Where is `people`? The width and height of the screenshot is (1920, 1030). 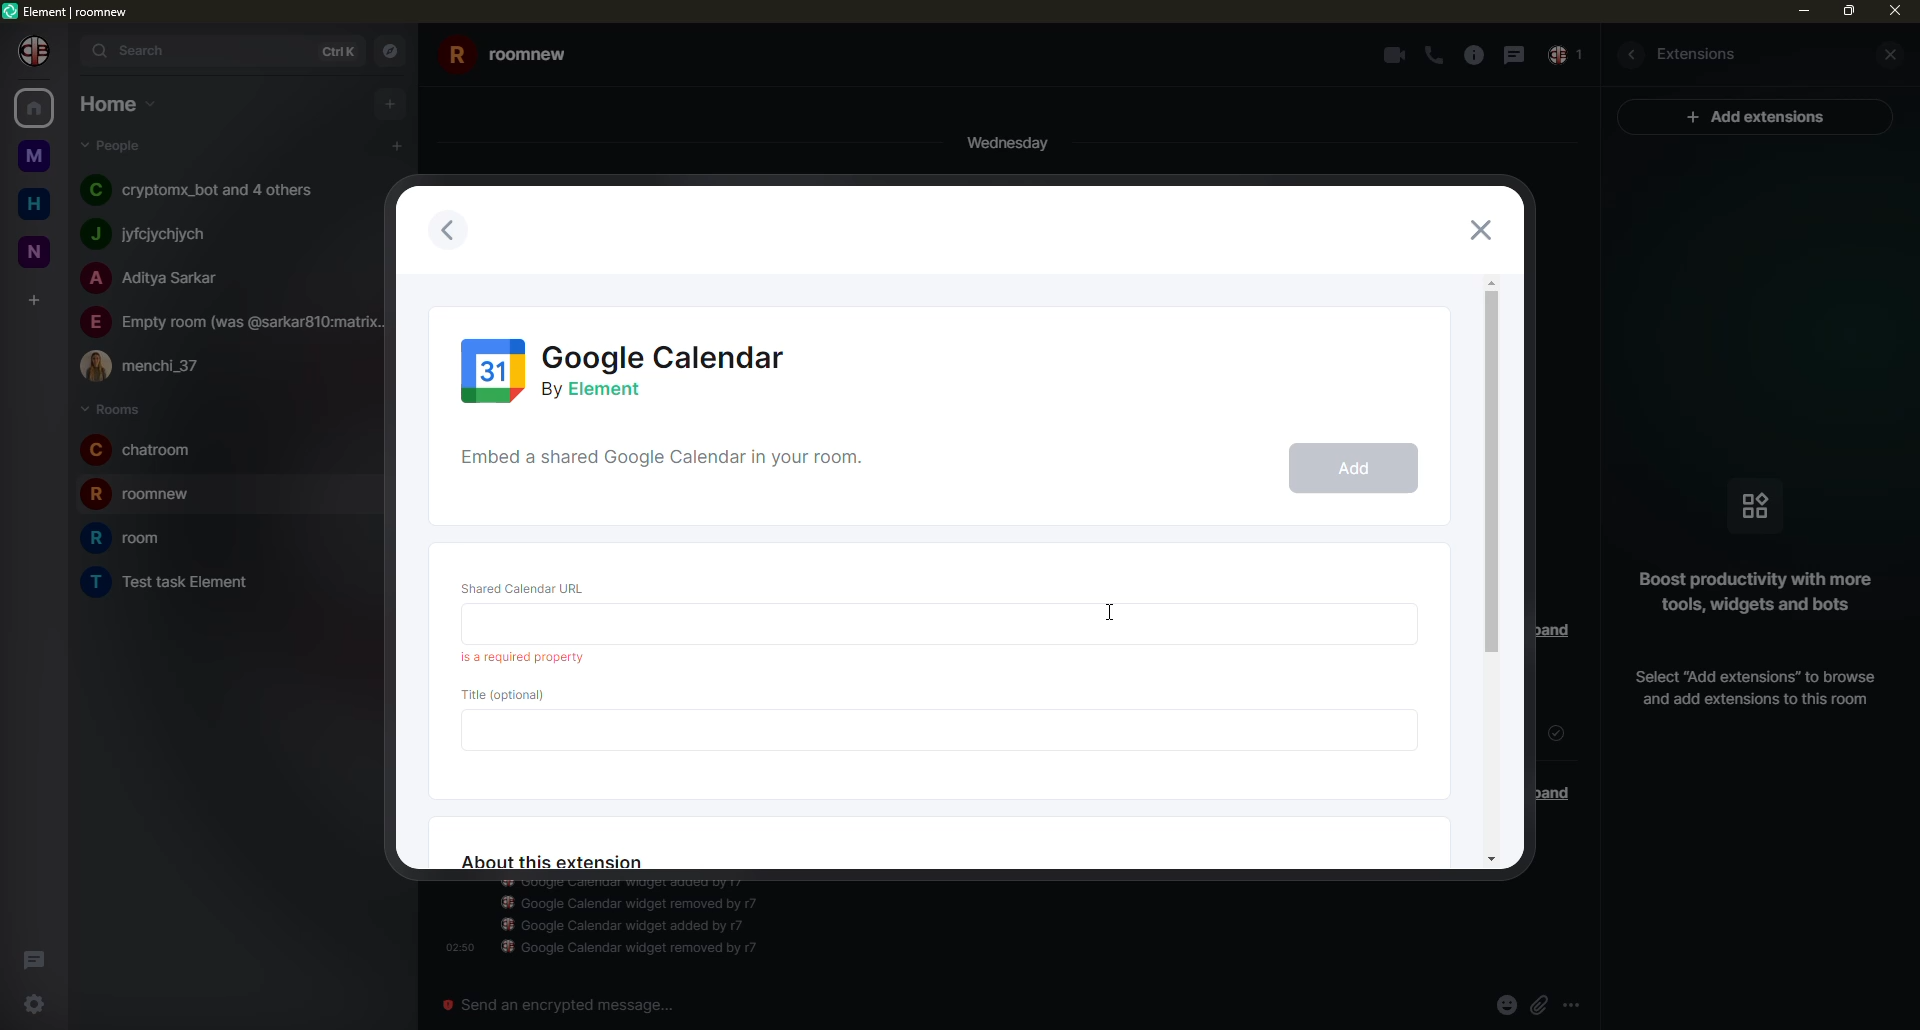
people is located at coordinates (159, 279).